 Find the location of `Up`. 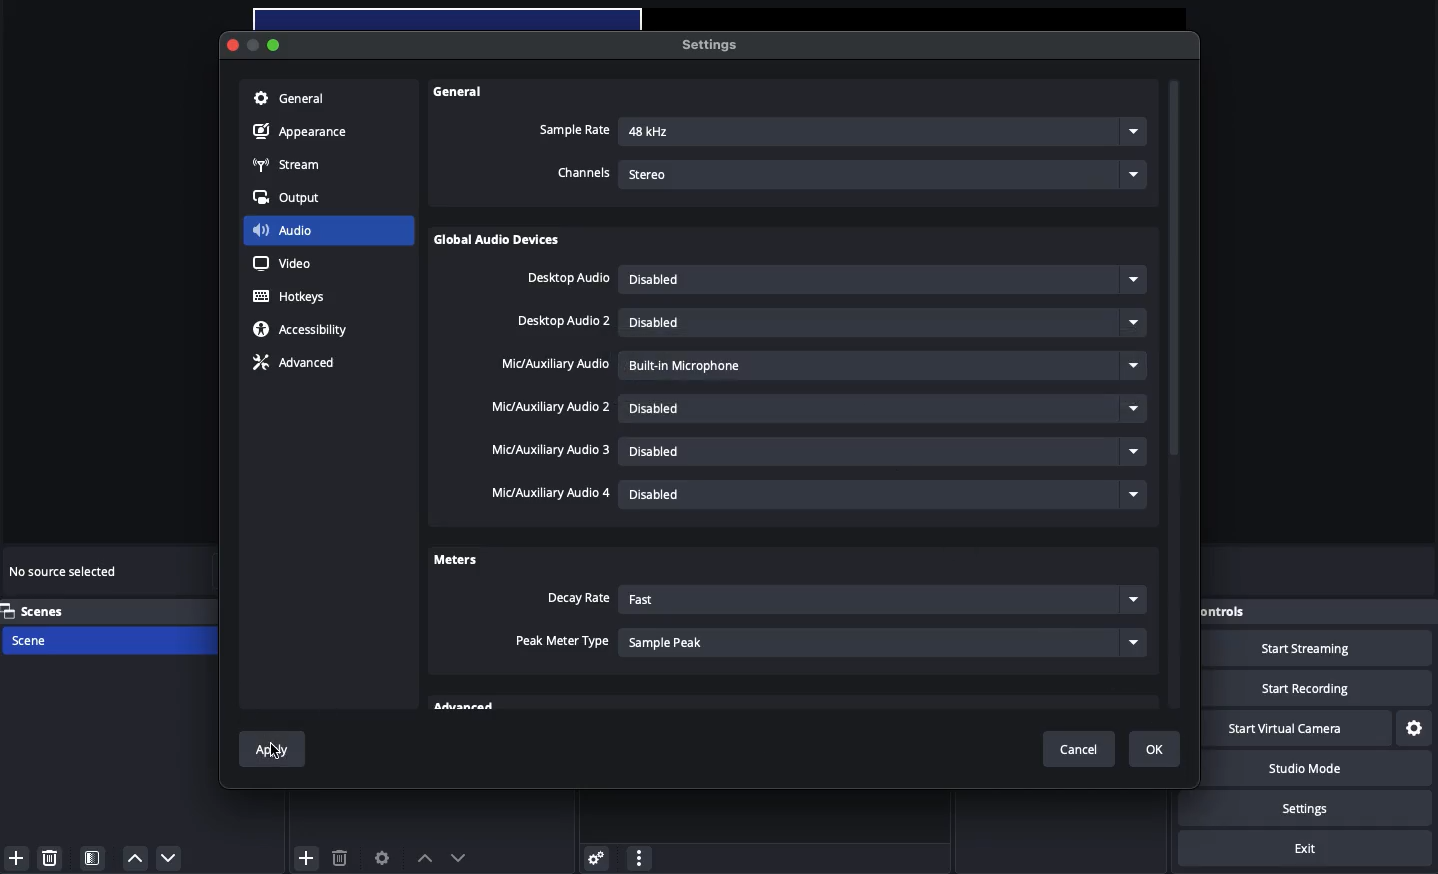

Up is located at coordinates (133, 858).